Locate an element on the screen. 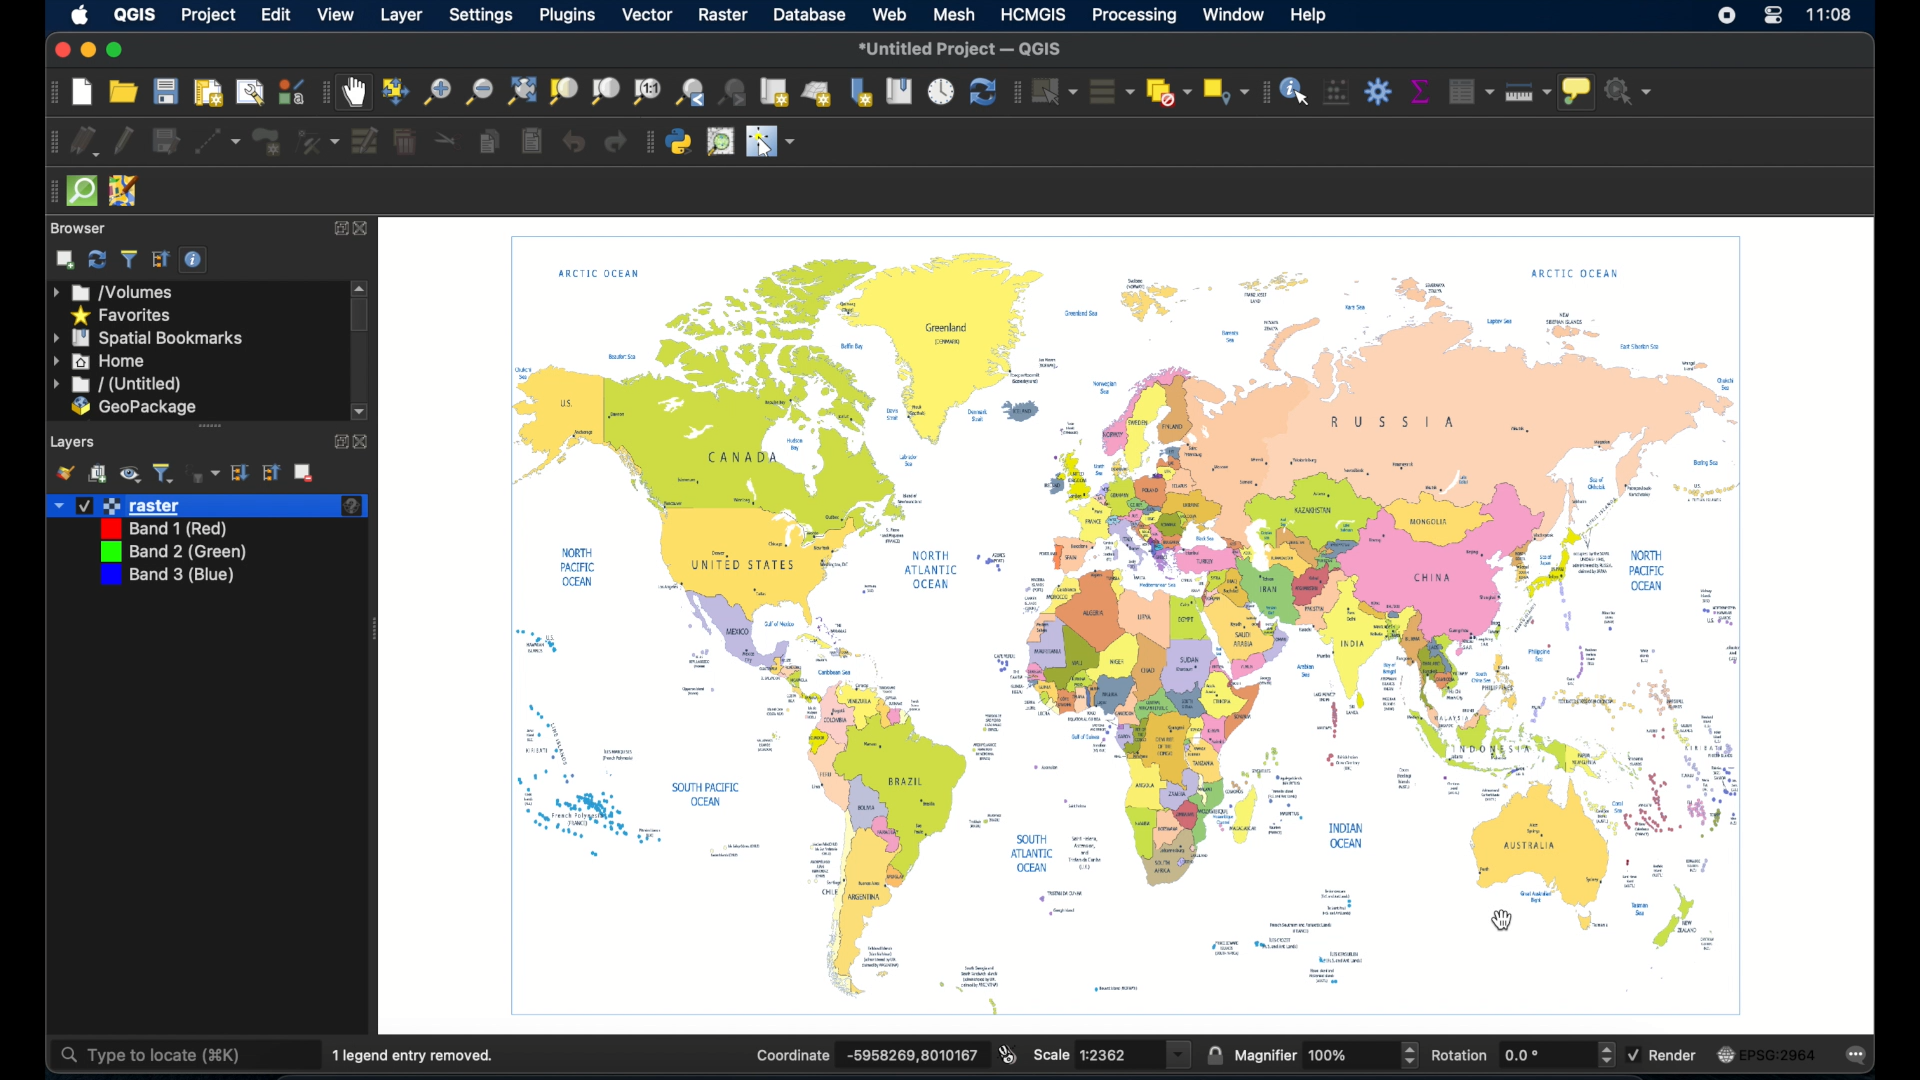 Image resolution: width=1920 pixels, height=1080 pixels. maximize is located at coordinates (115, 50).